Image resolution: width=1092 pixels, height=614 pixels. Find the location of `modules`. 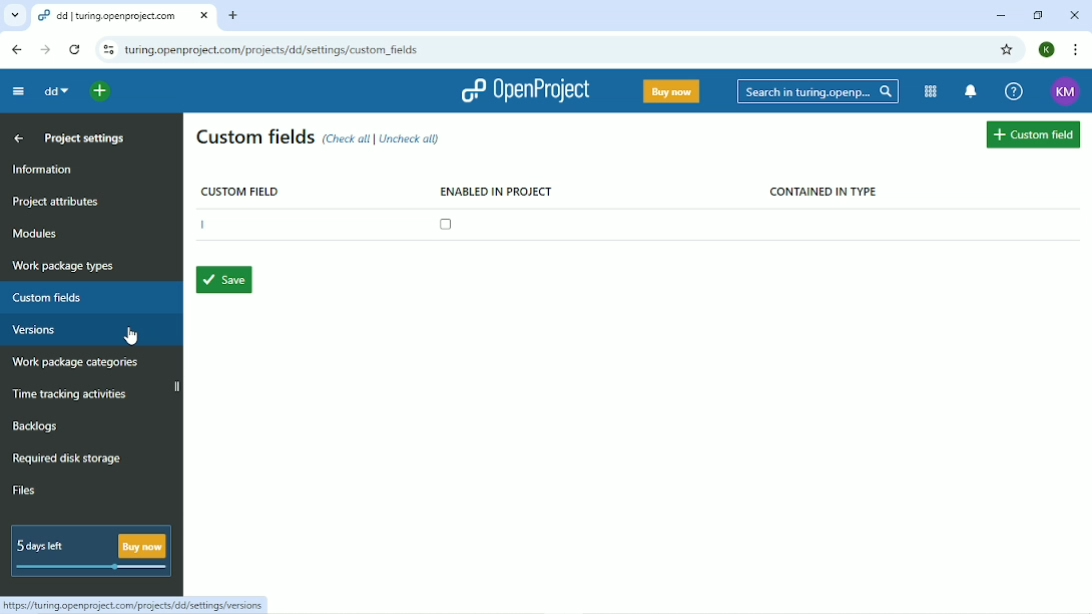

modules is located at coordinates (929, 91).